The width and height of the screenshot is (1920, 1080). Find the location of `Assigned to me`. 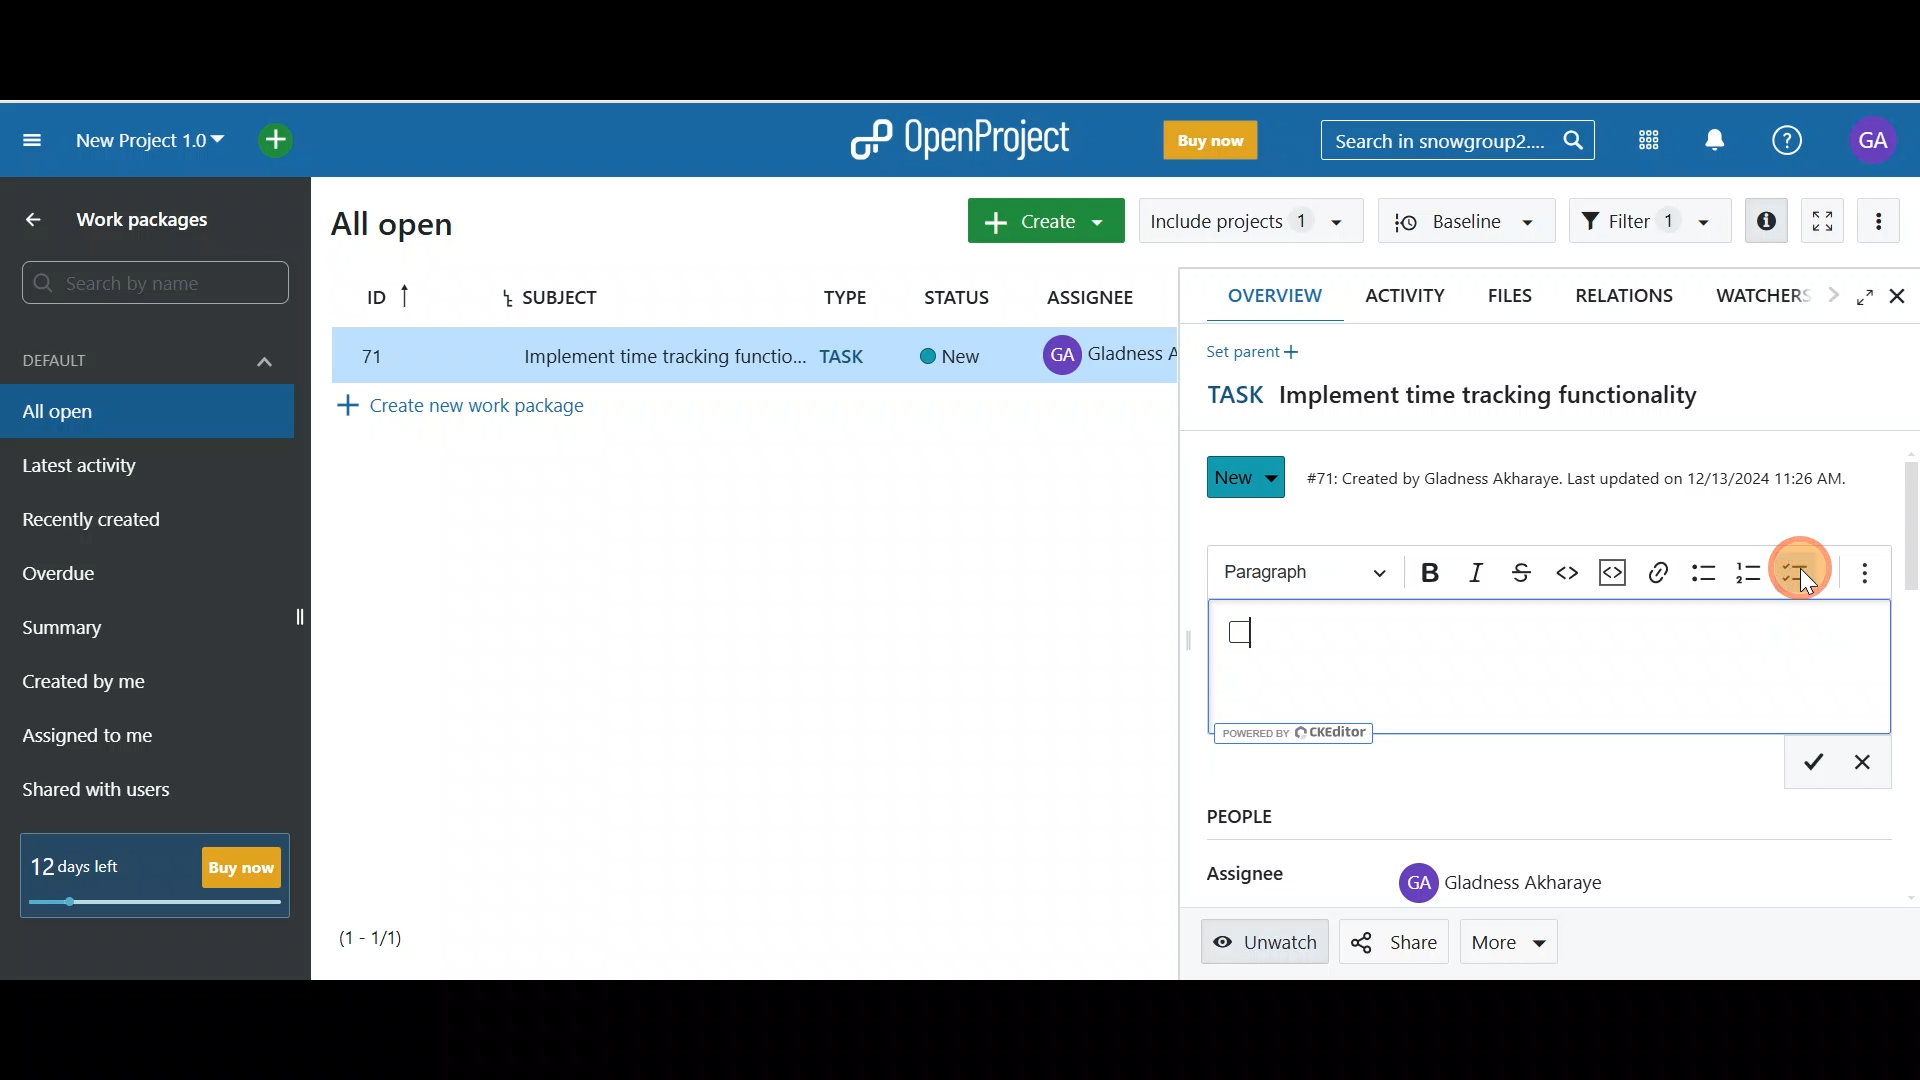

Assigned to me is located at coordinates (97, 734).